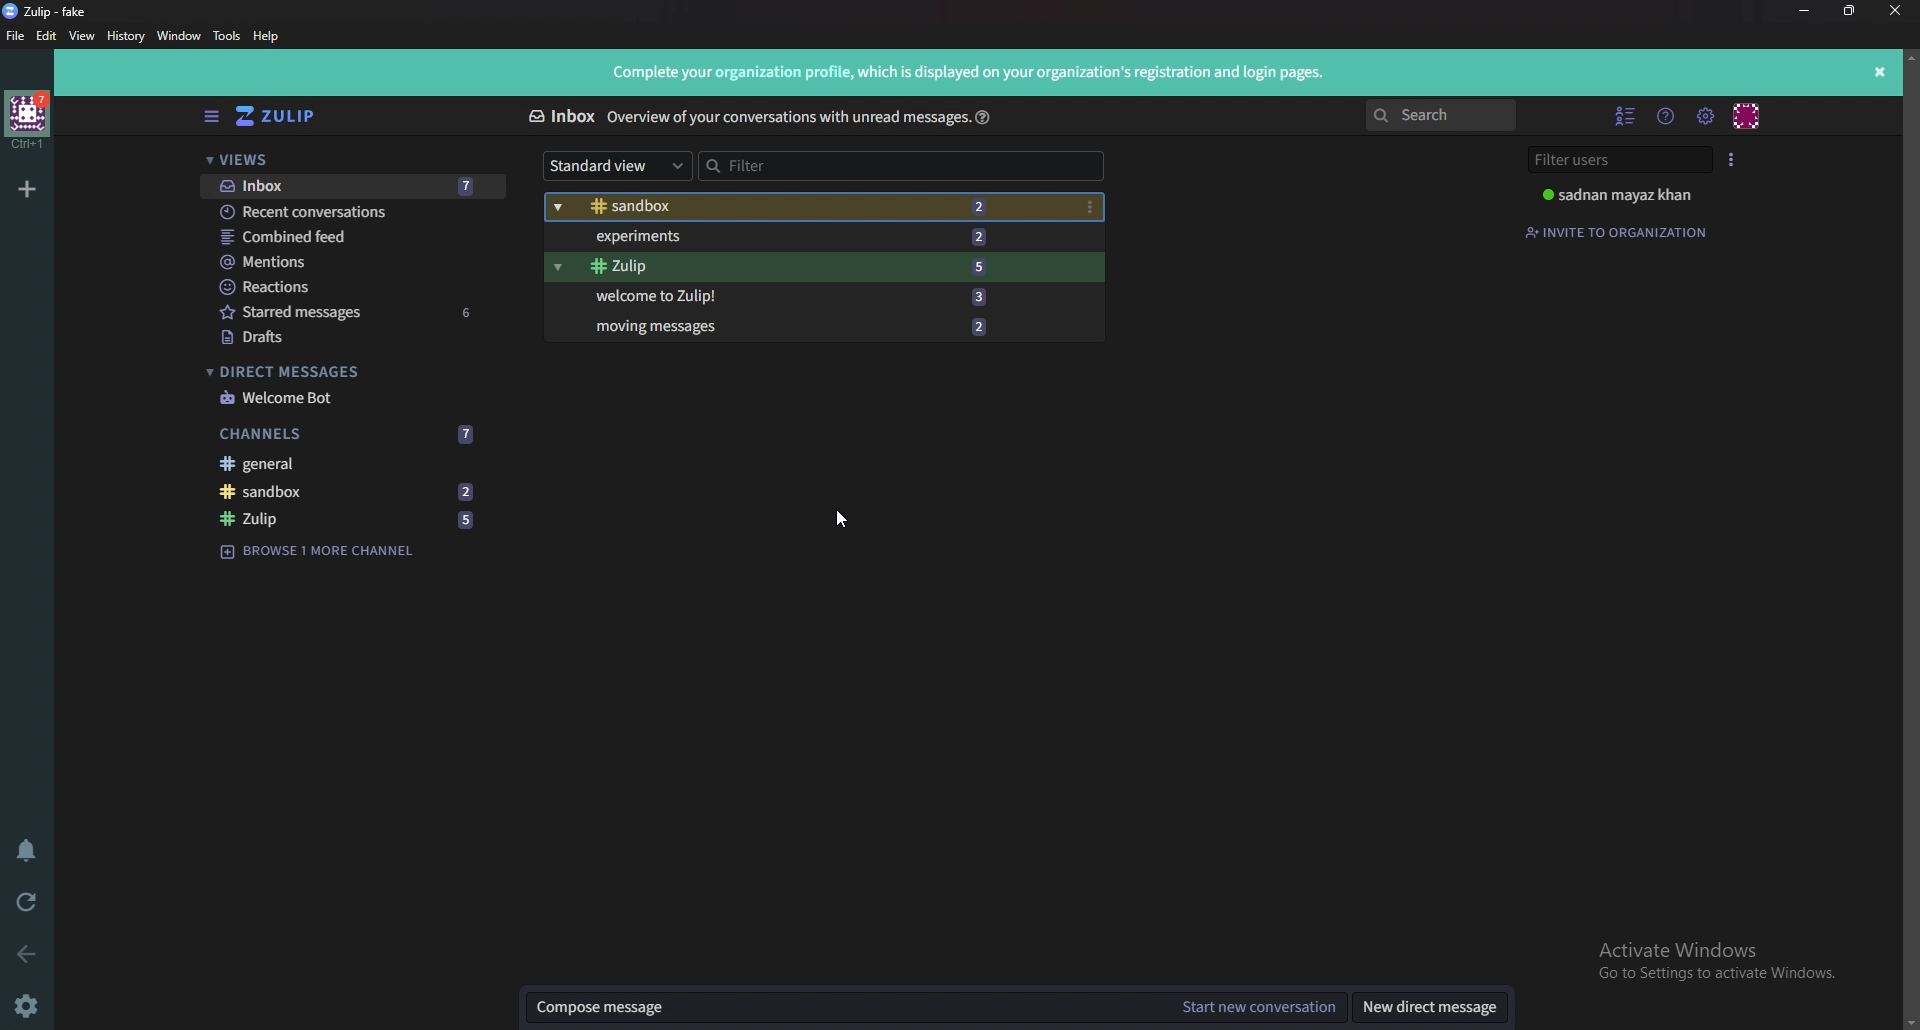 The height and width of the screenshot is (1030, 1920). What do you see at coordinates (52, 10) in the screenshot?
I see `zulip -fake` at bounding box center [52, 10].